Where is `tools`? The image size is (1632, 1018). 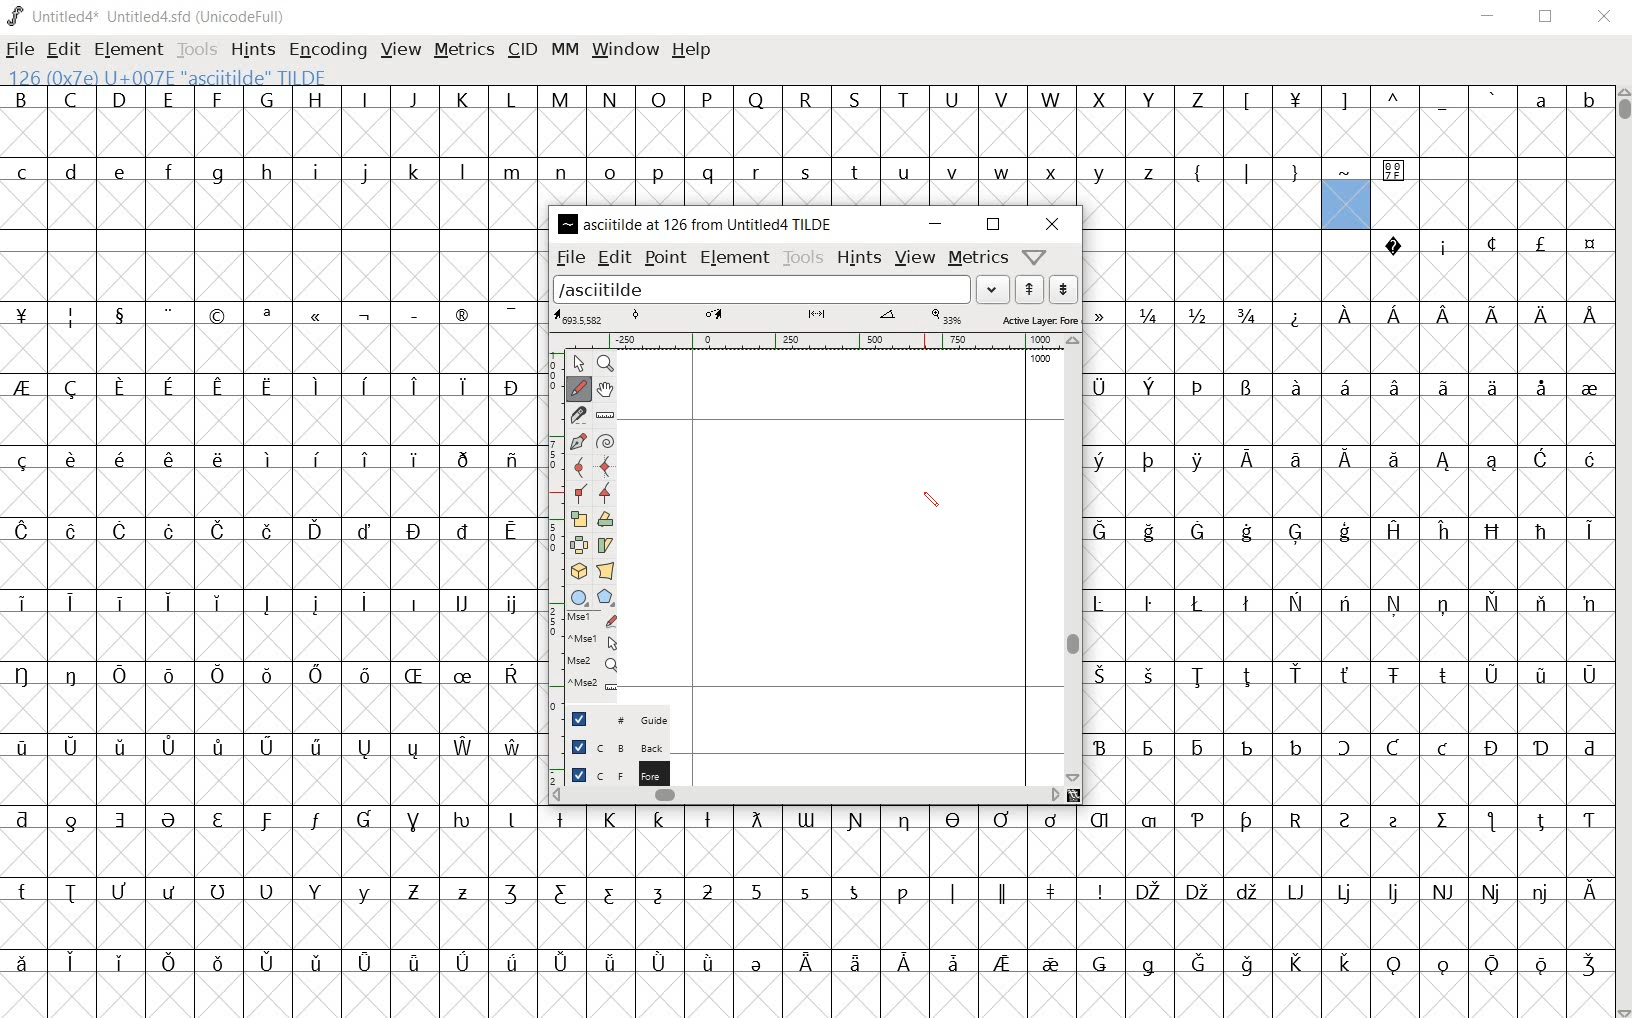
tools is located at coordinates (803, 259).